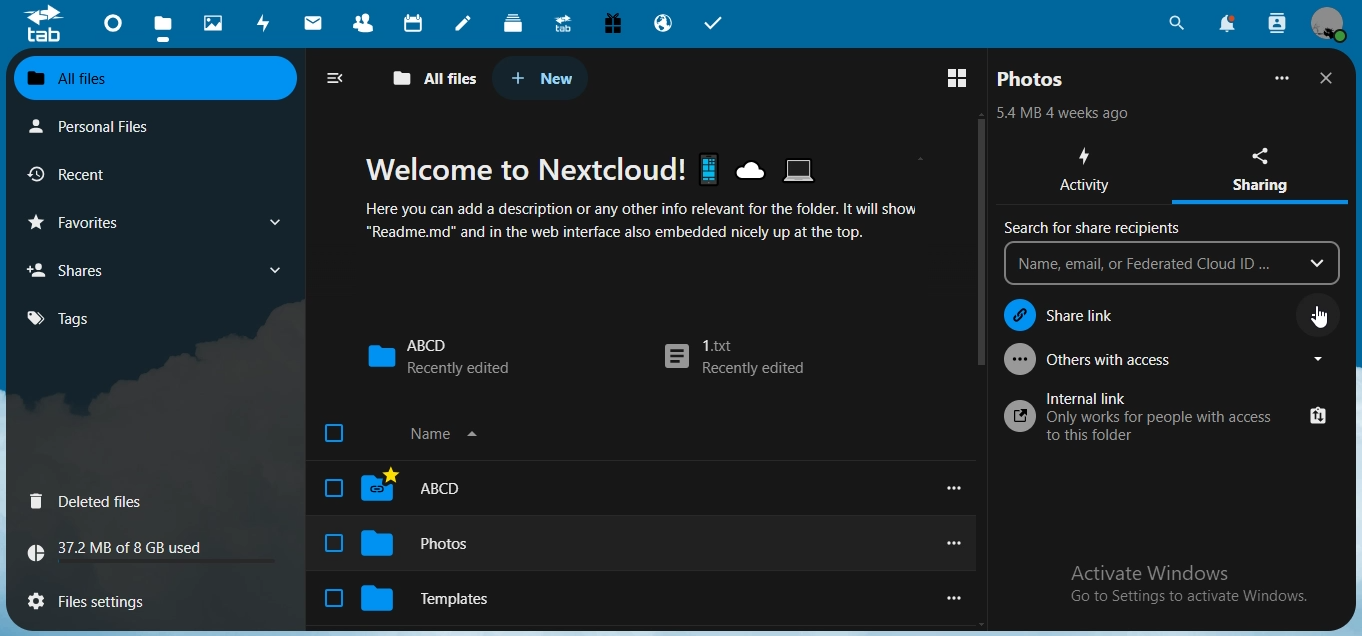 The width and height of the screenshot is (1362, 636). Describe the element at coordinates (542, 78) in the screenshot. I see `new` at that location.